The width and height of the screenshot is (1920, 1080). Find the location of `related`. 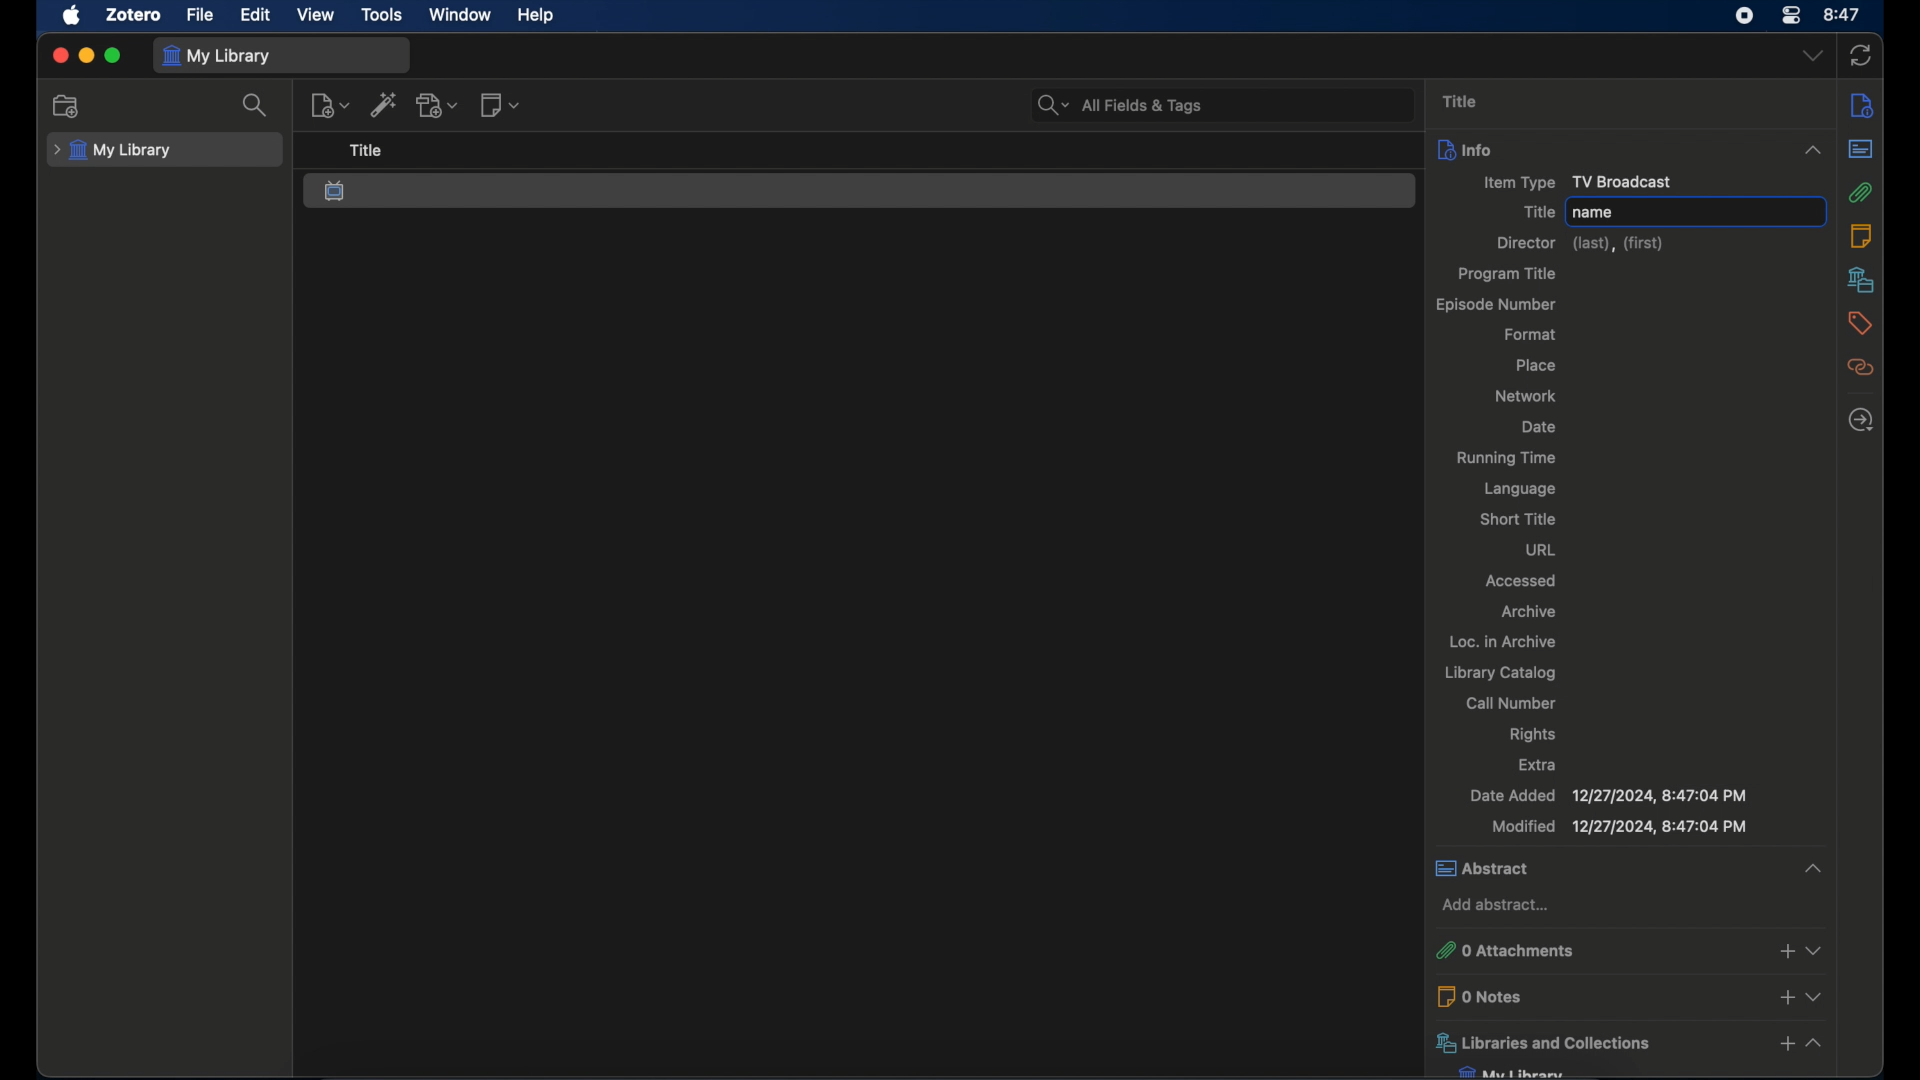

related is located at coordinates (1861, 367).